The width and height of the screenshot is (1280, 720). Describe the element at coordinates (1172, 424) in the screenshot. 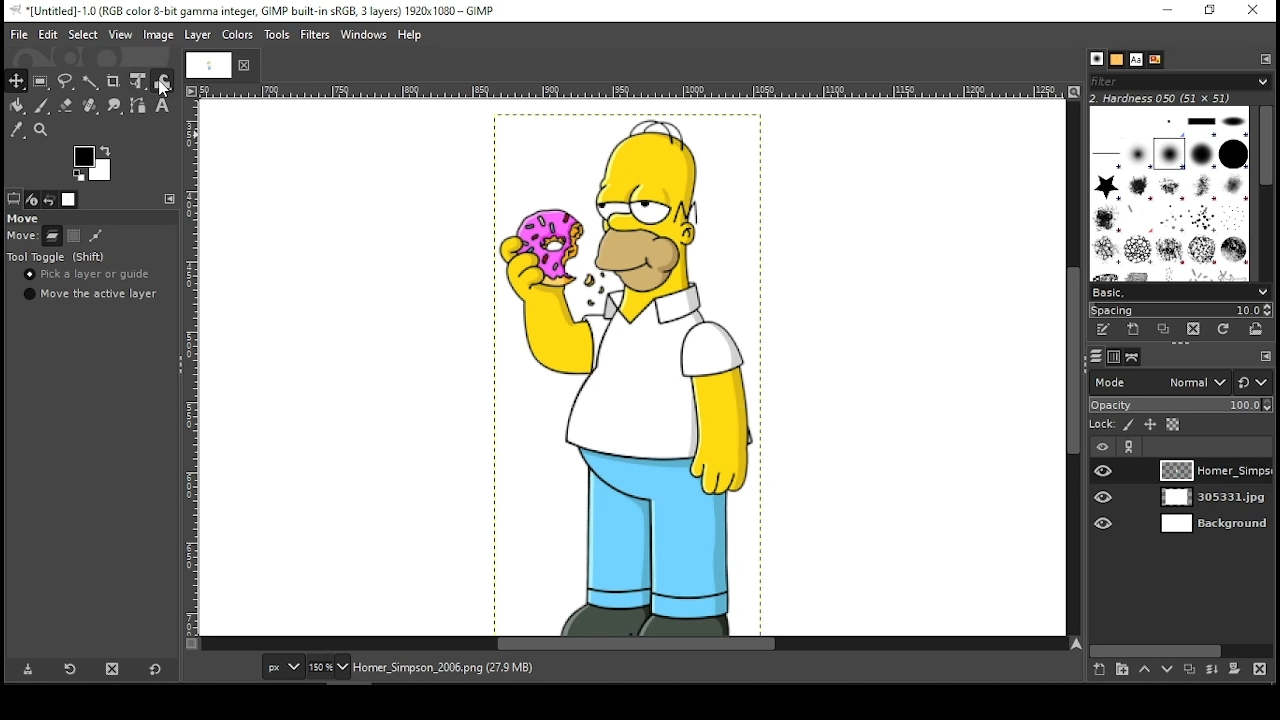

I see `lock alpha channel` at that location.